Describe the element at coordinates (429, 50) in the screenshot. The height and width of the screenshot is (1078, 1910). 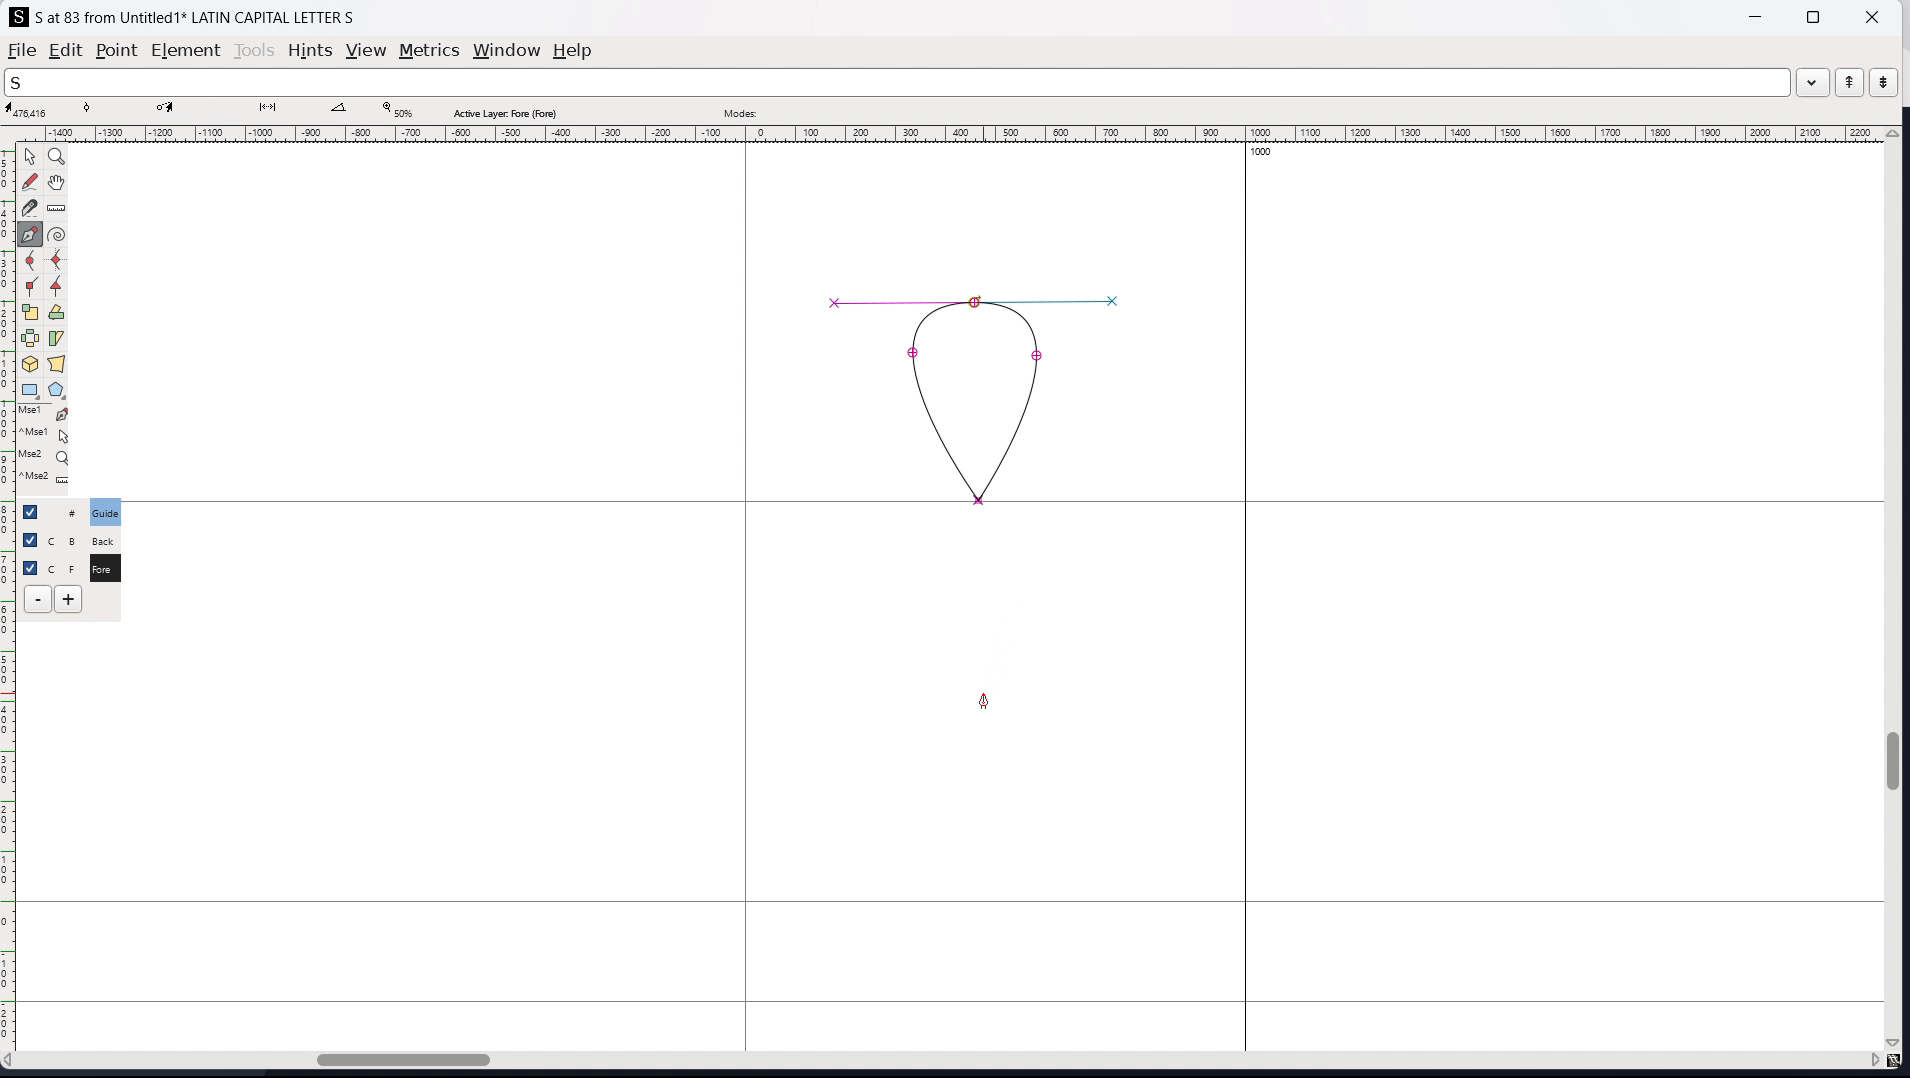
I see `metrics` at that location.